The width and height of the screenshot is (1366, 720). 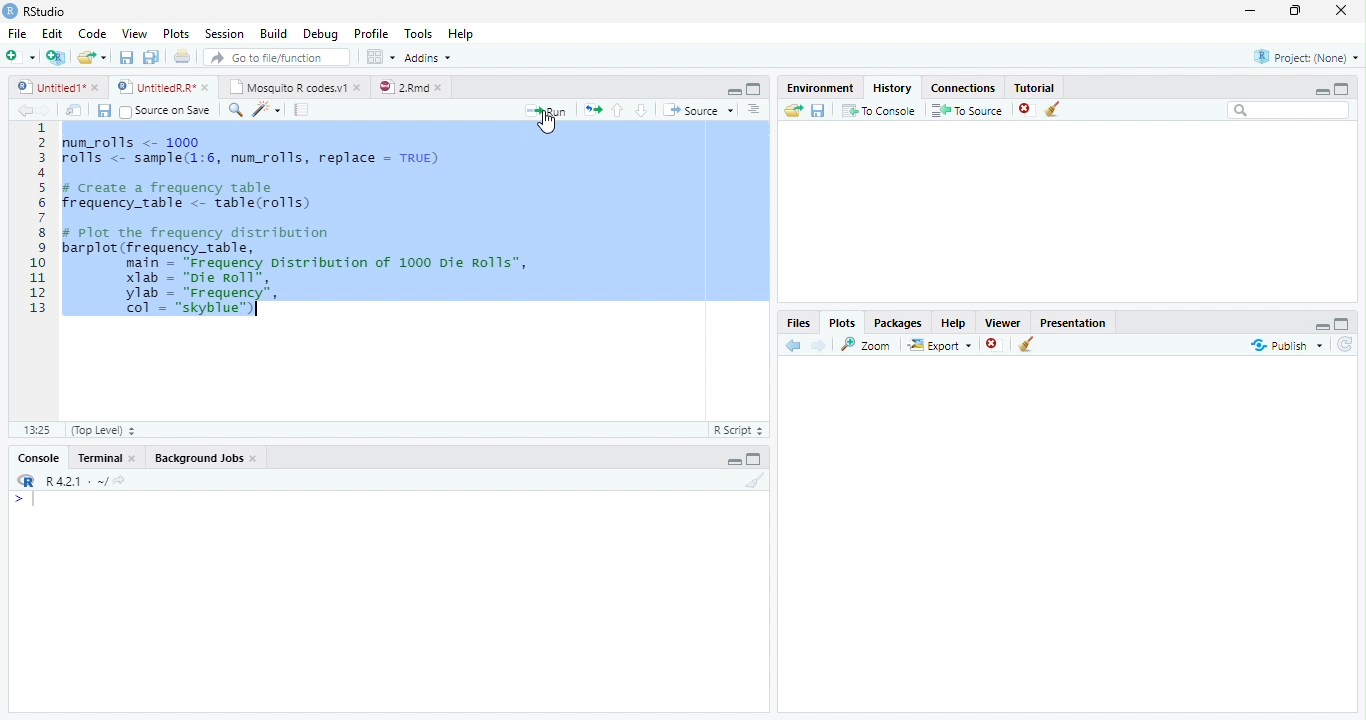 What do you see at coordinates (967, 110) in the screenshot?
I see `To Source` at bounding box center [967, 110].